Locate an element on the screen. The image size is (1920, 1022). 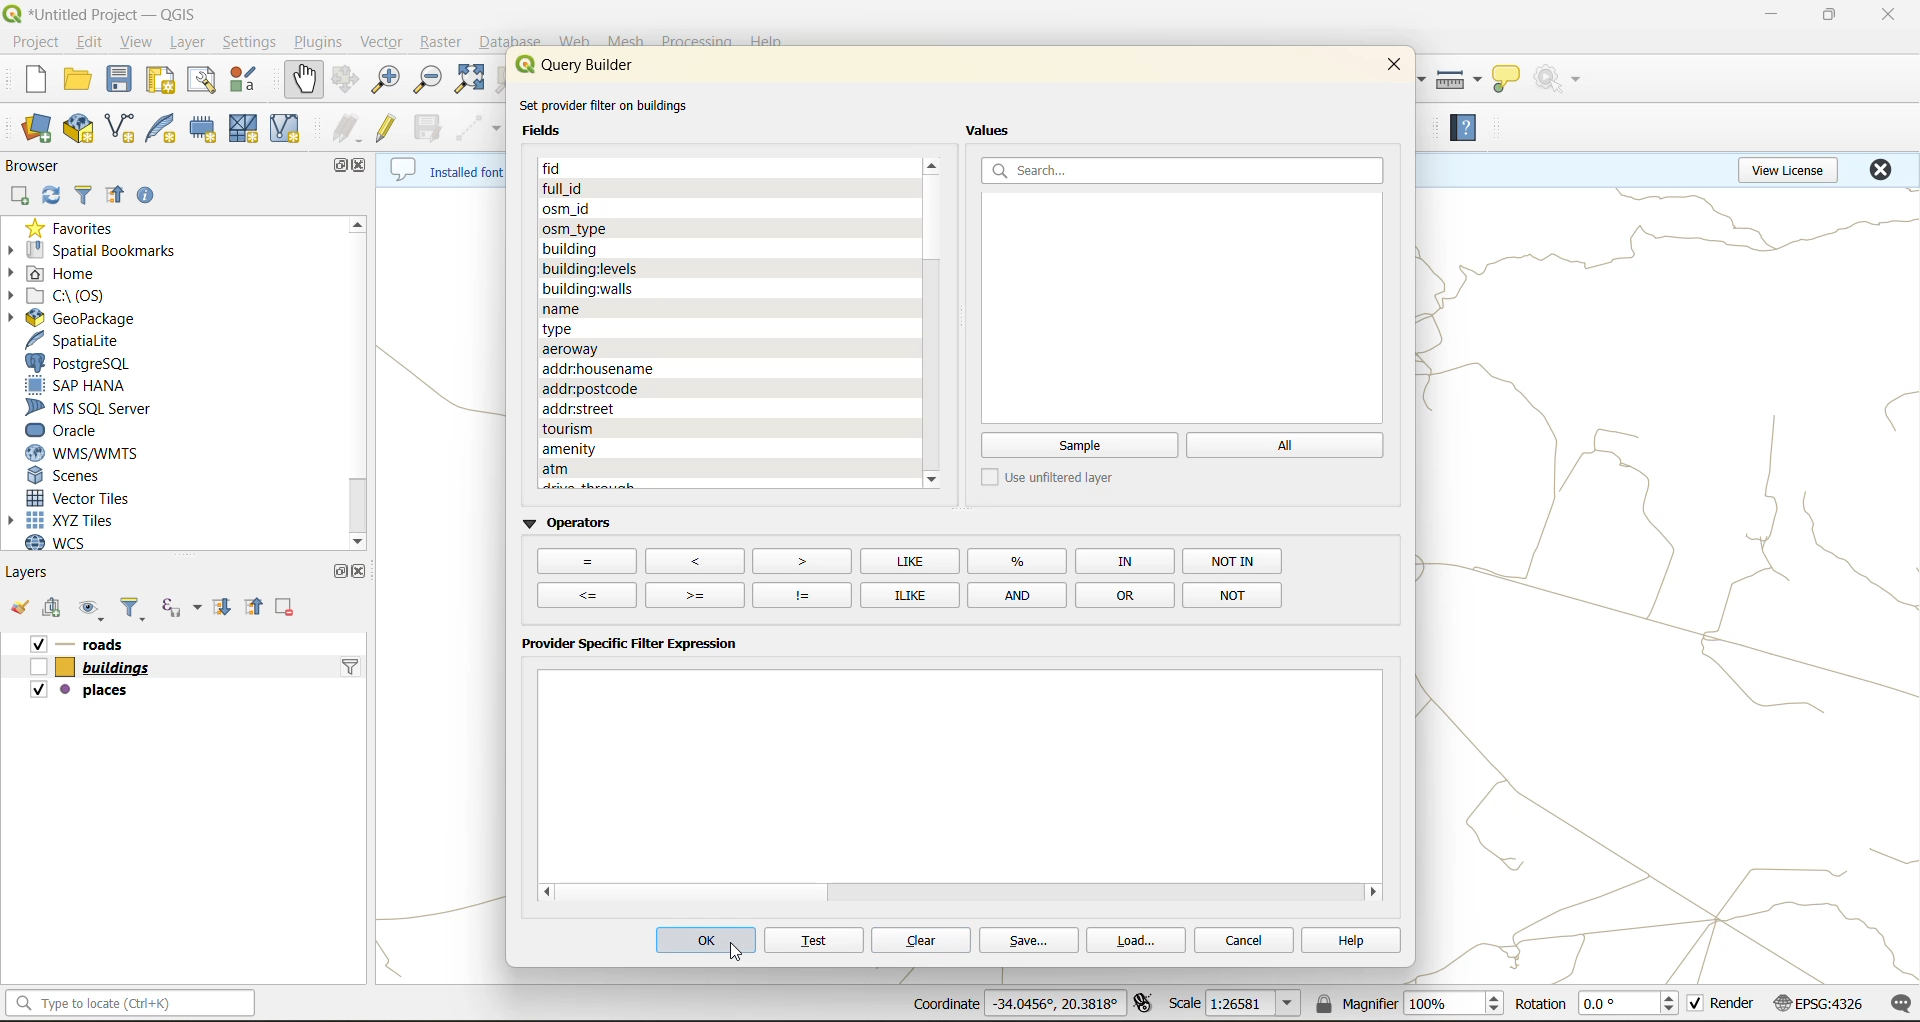
close is located at coordinates (365, 572).